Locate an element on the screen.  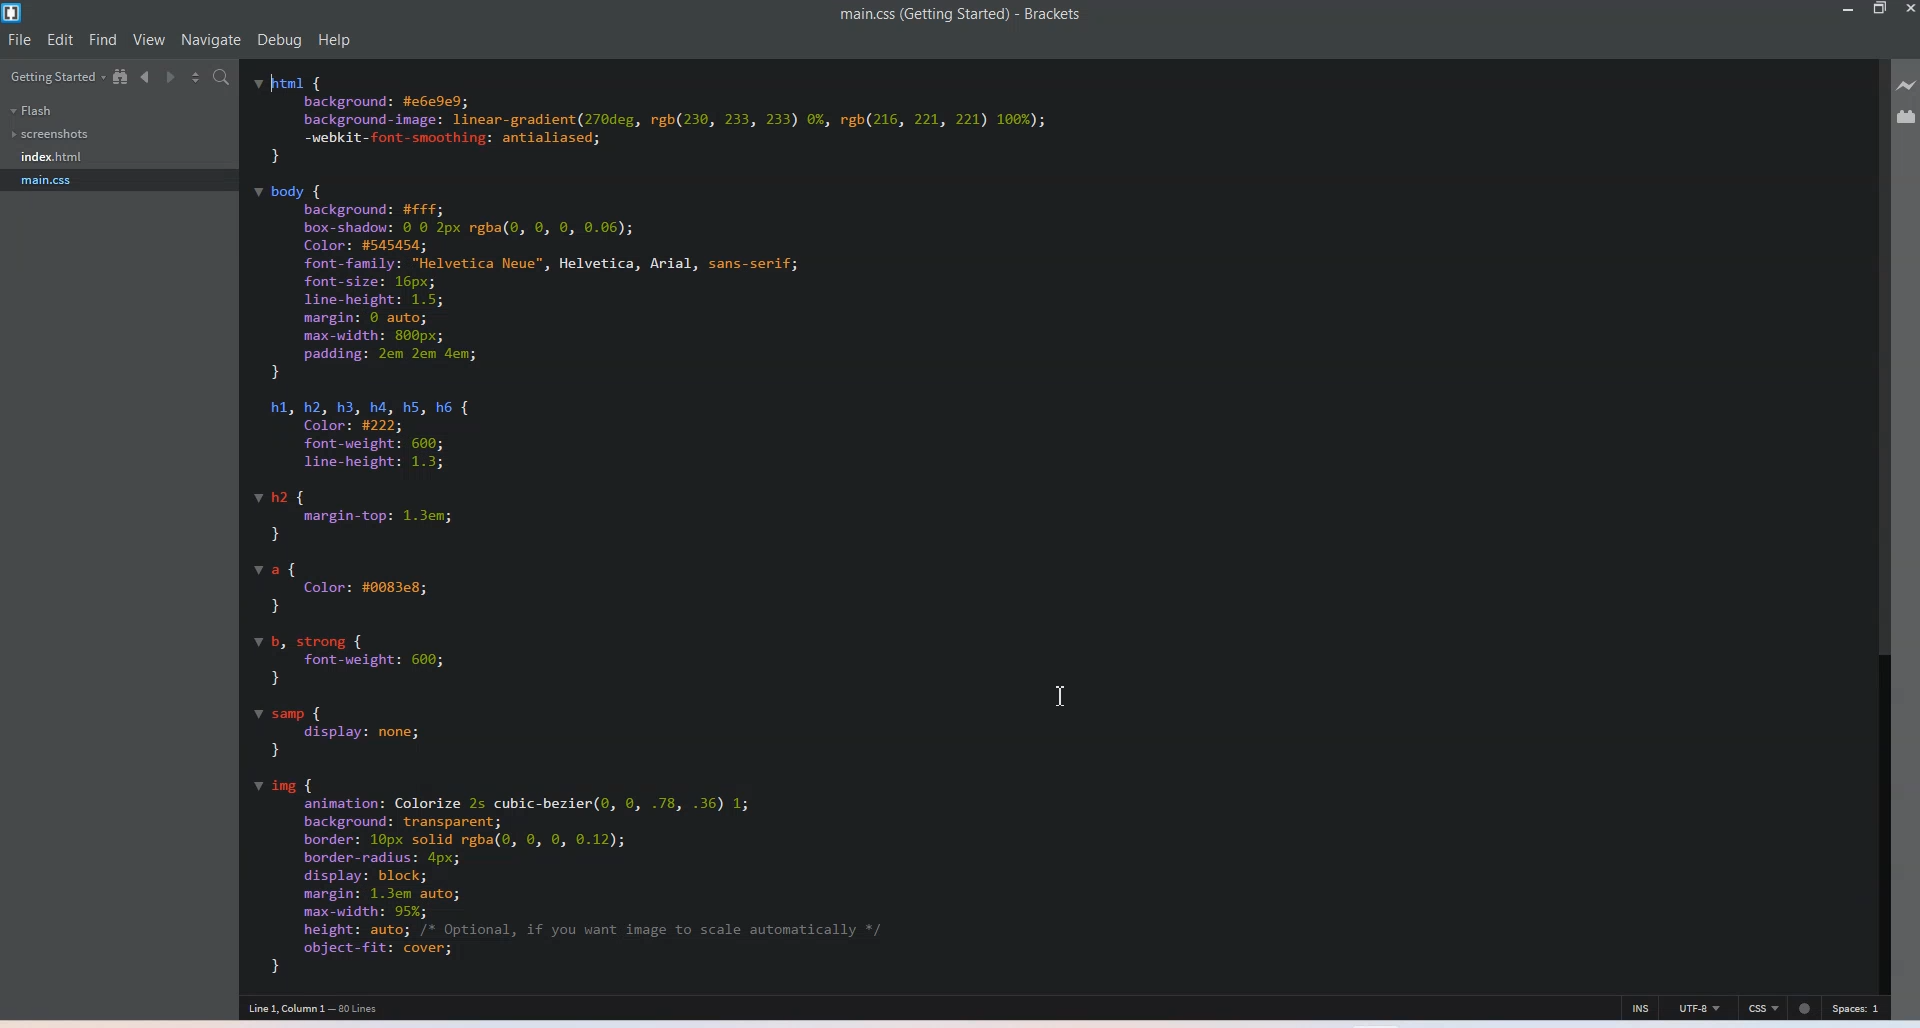
Find is located at coordinates (103, 39).